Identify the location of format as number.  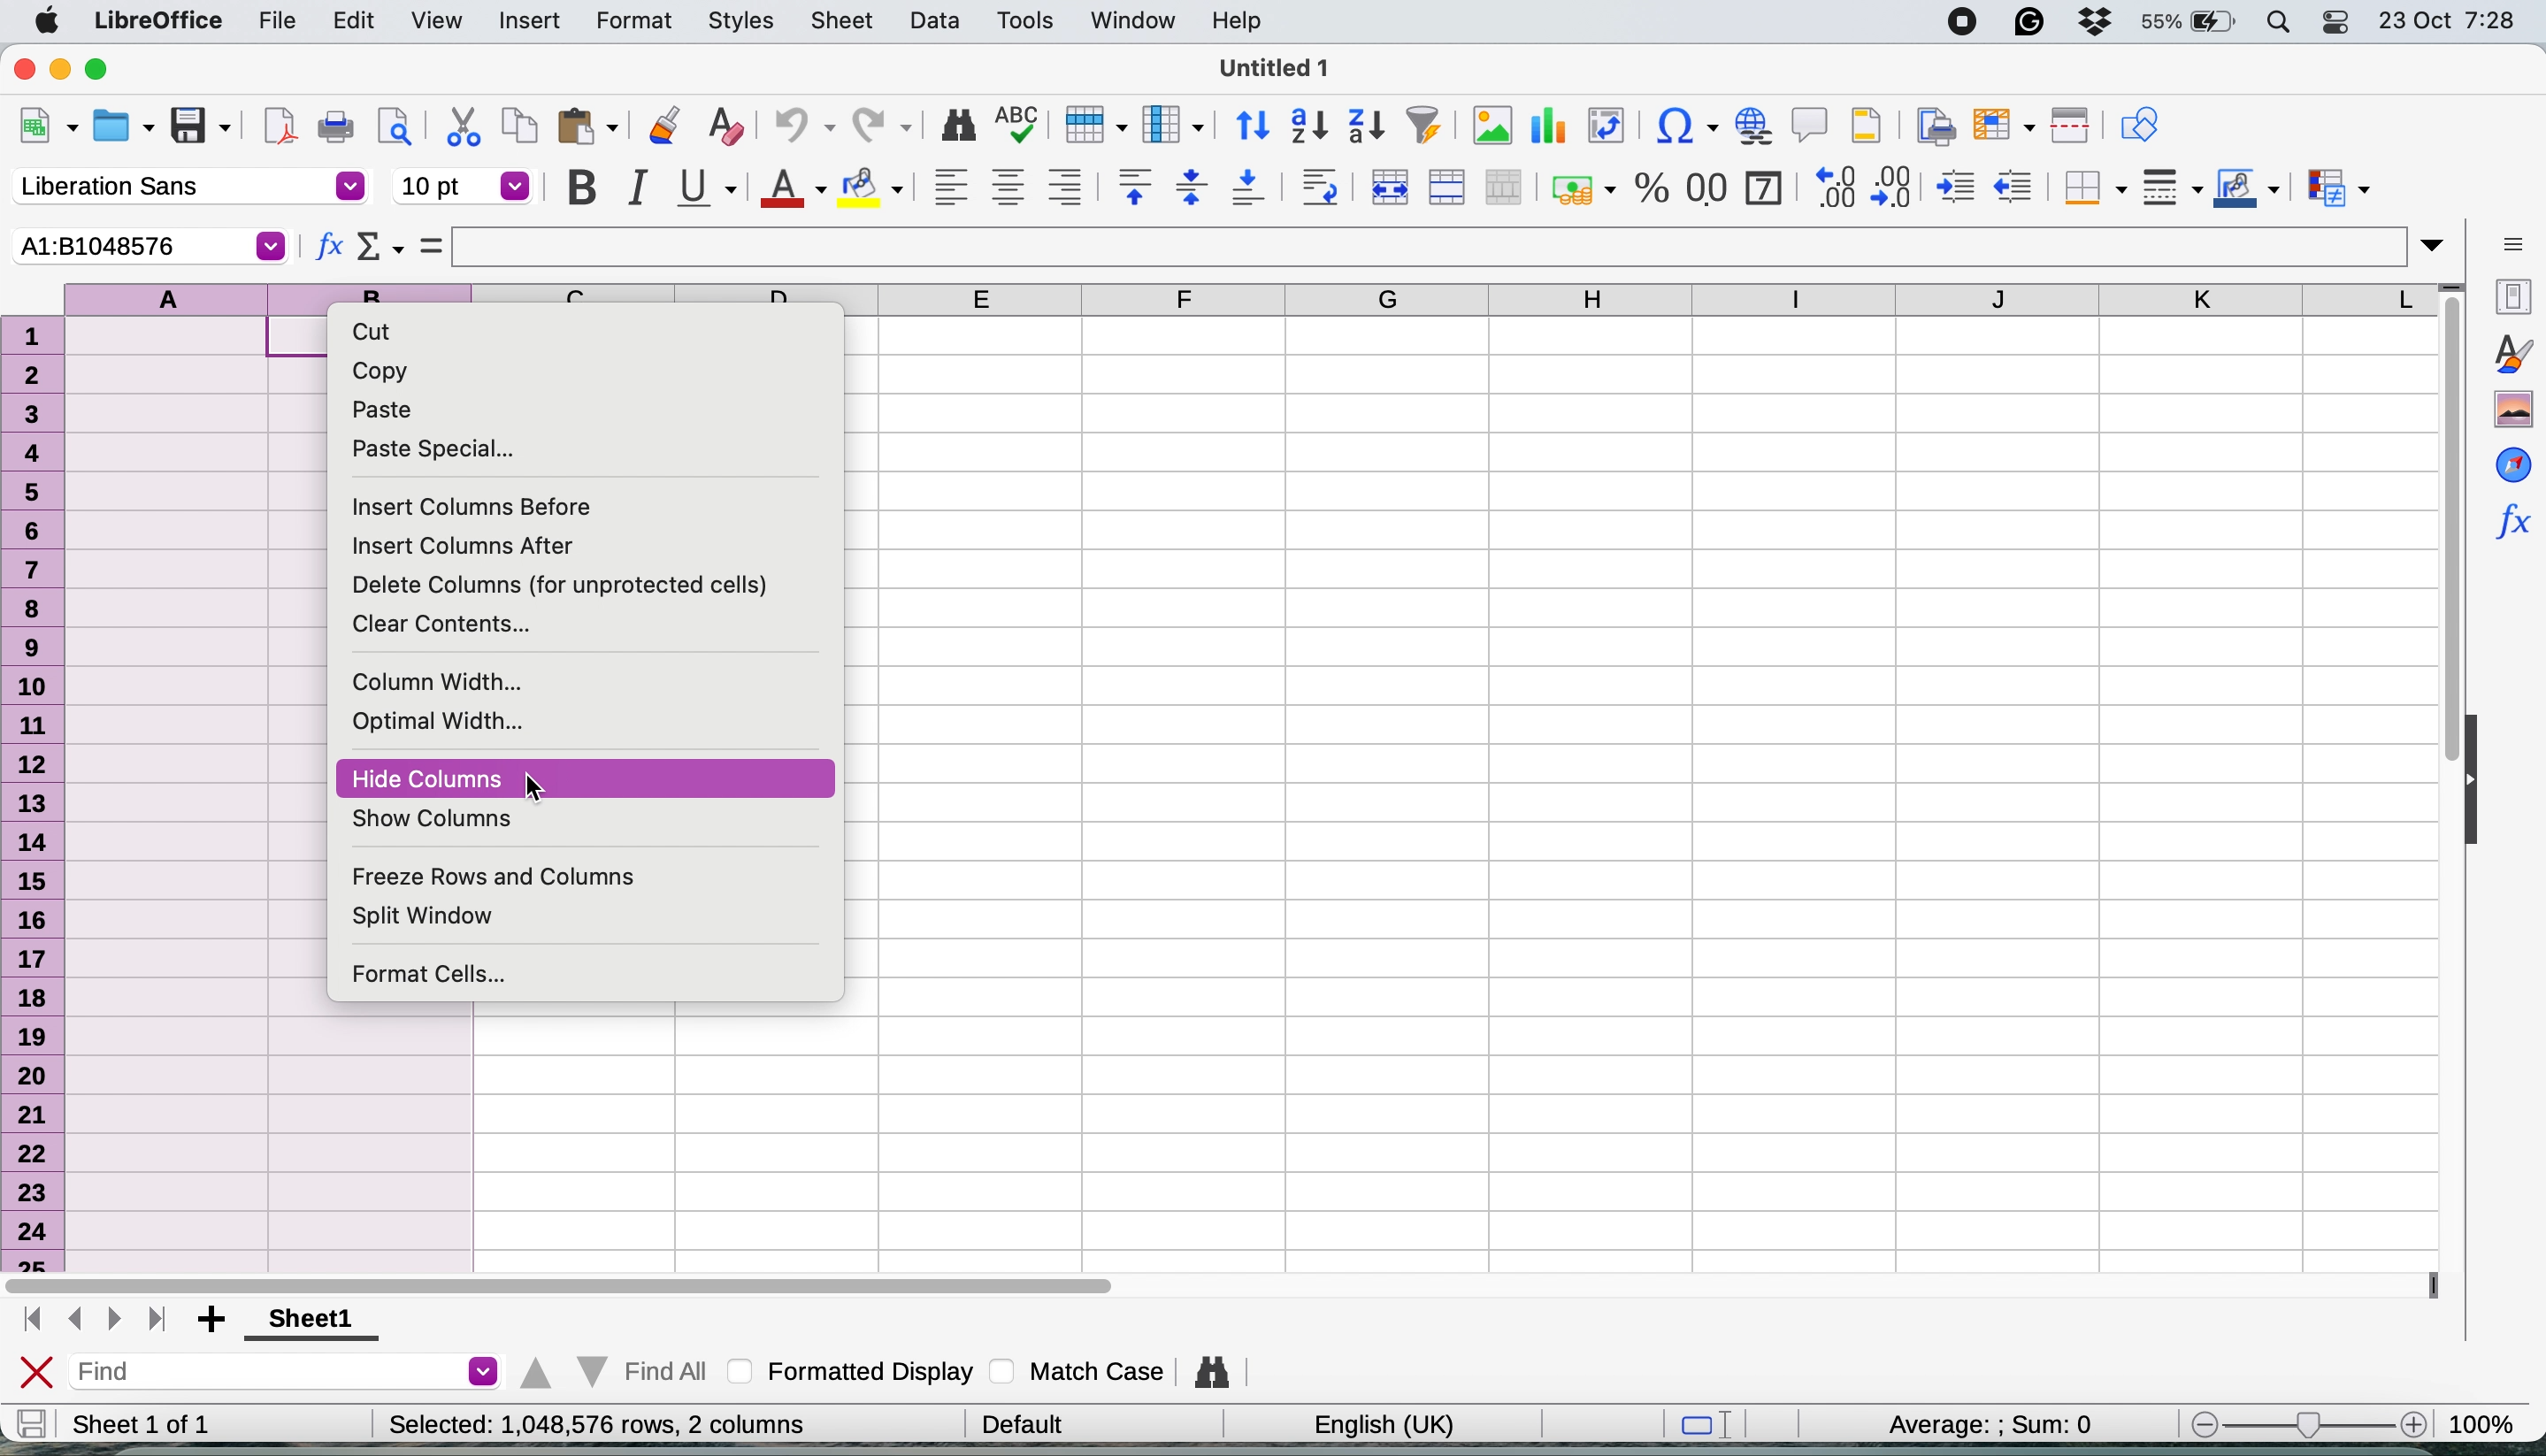
(1705, 188).